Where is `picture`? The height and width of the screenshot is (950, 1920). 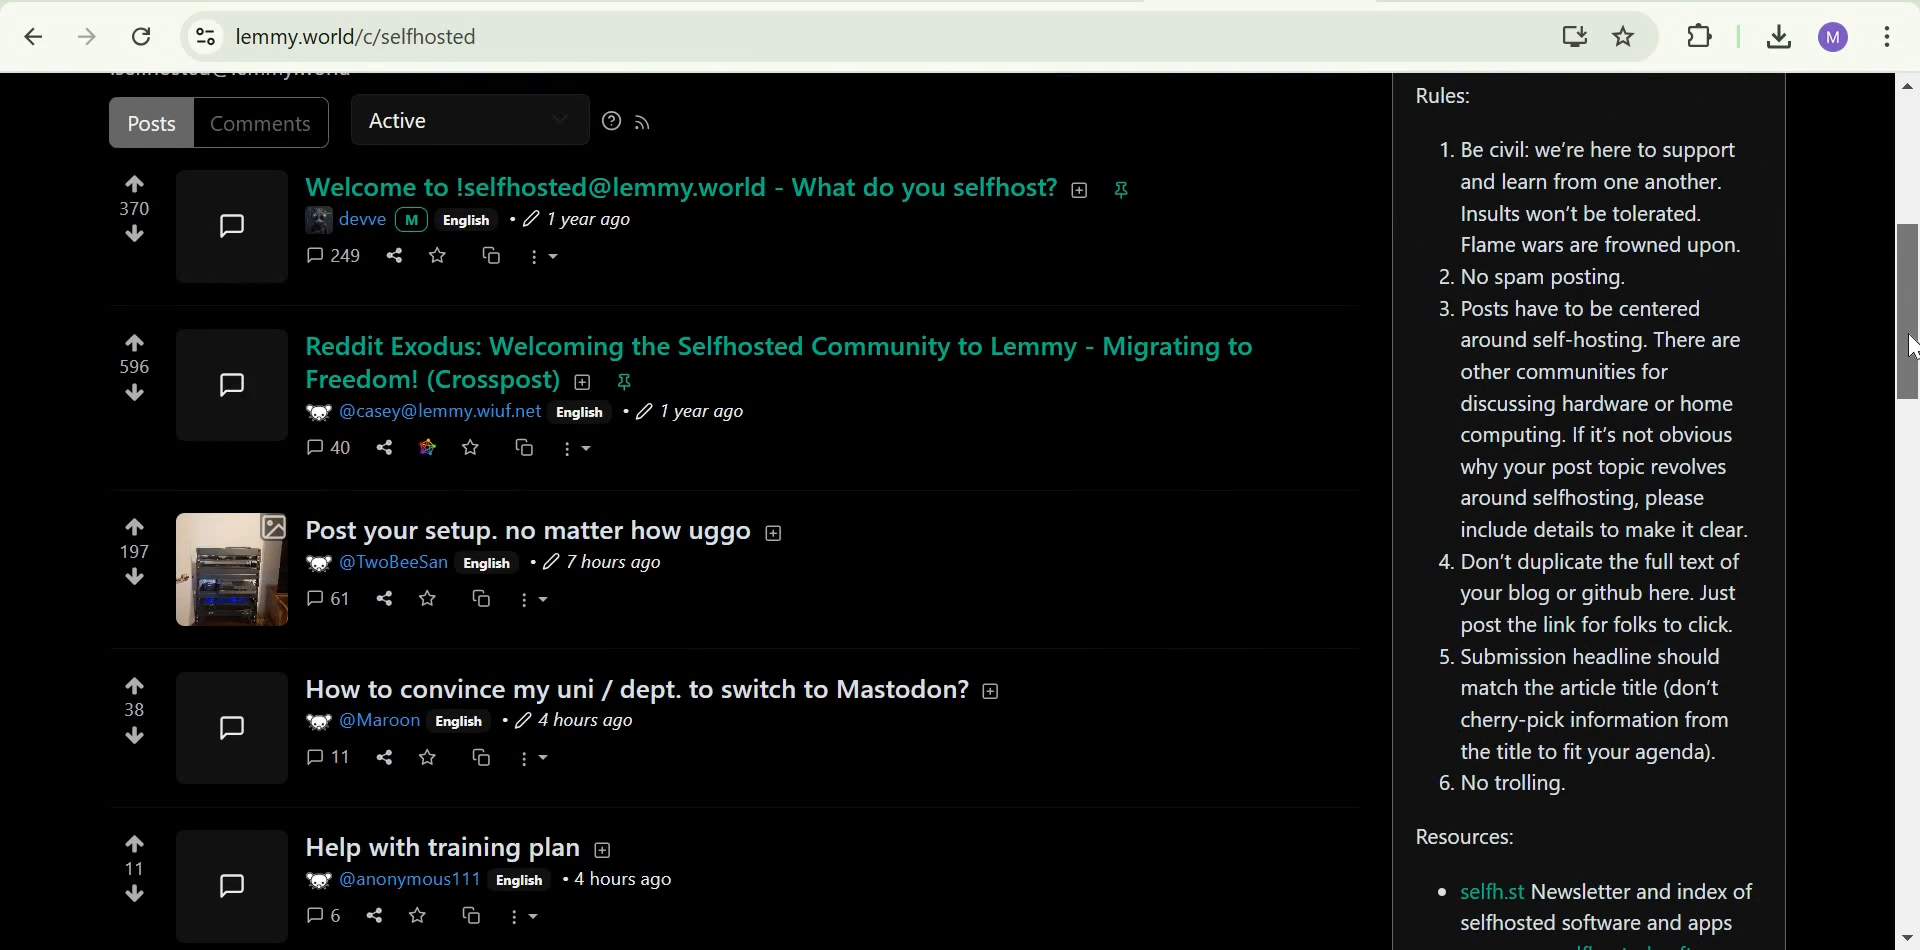
picture is located at coordinates (315, 722).